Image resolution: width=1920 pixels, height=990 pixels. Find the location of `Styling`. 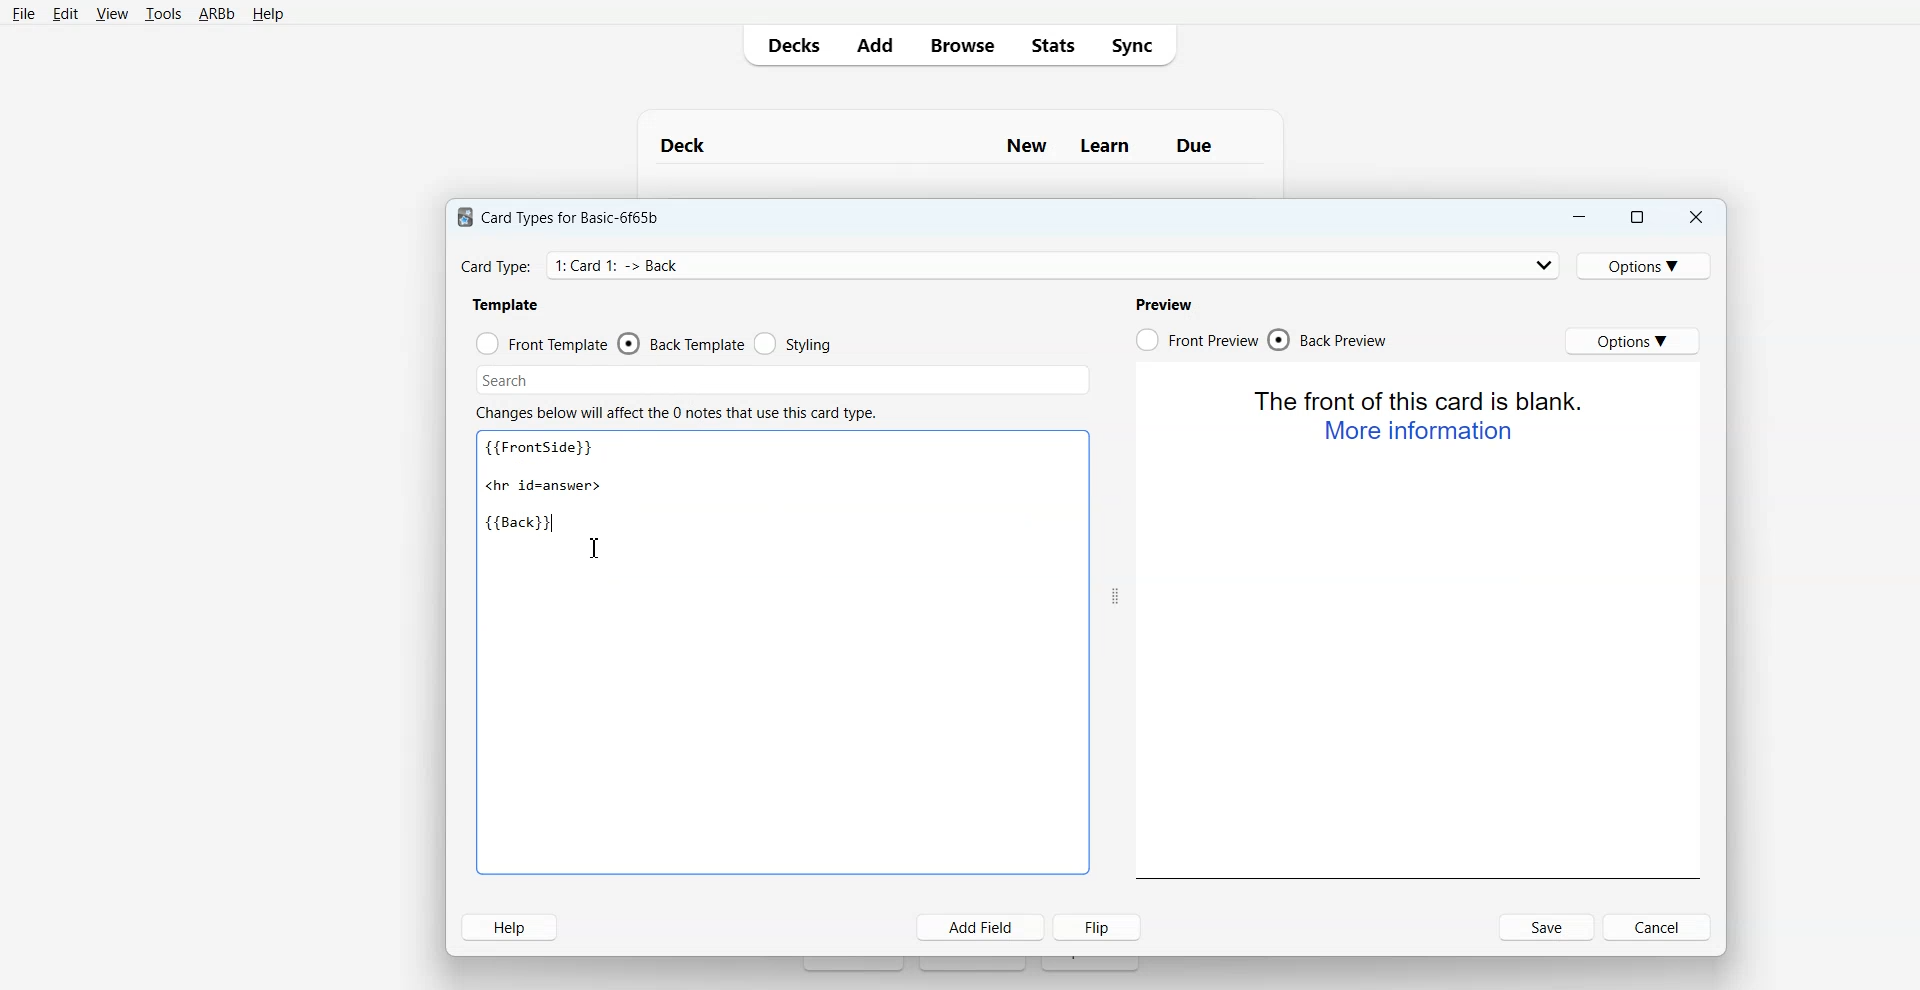

Styling is located at coordinates (793, 344).